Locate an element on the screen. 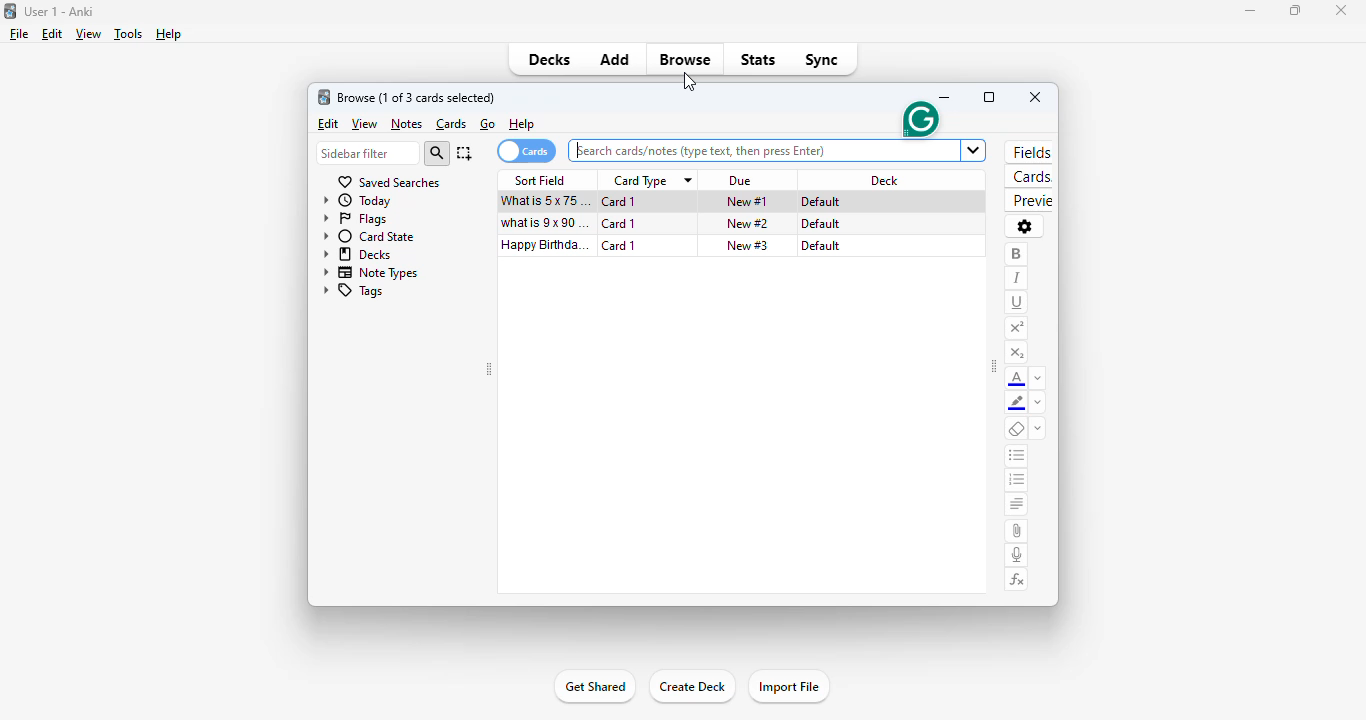 This screenshot has height=720, width=1366. record audio is located at coordinates (1016, 554).